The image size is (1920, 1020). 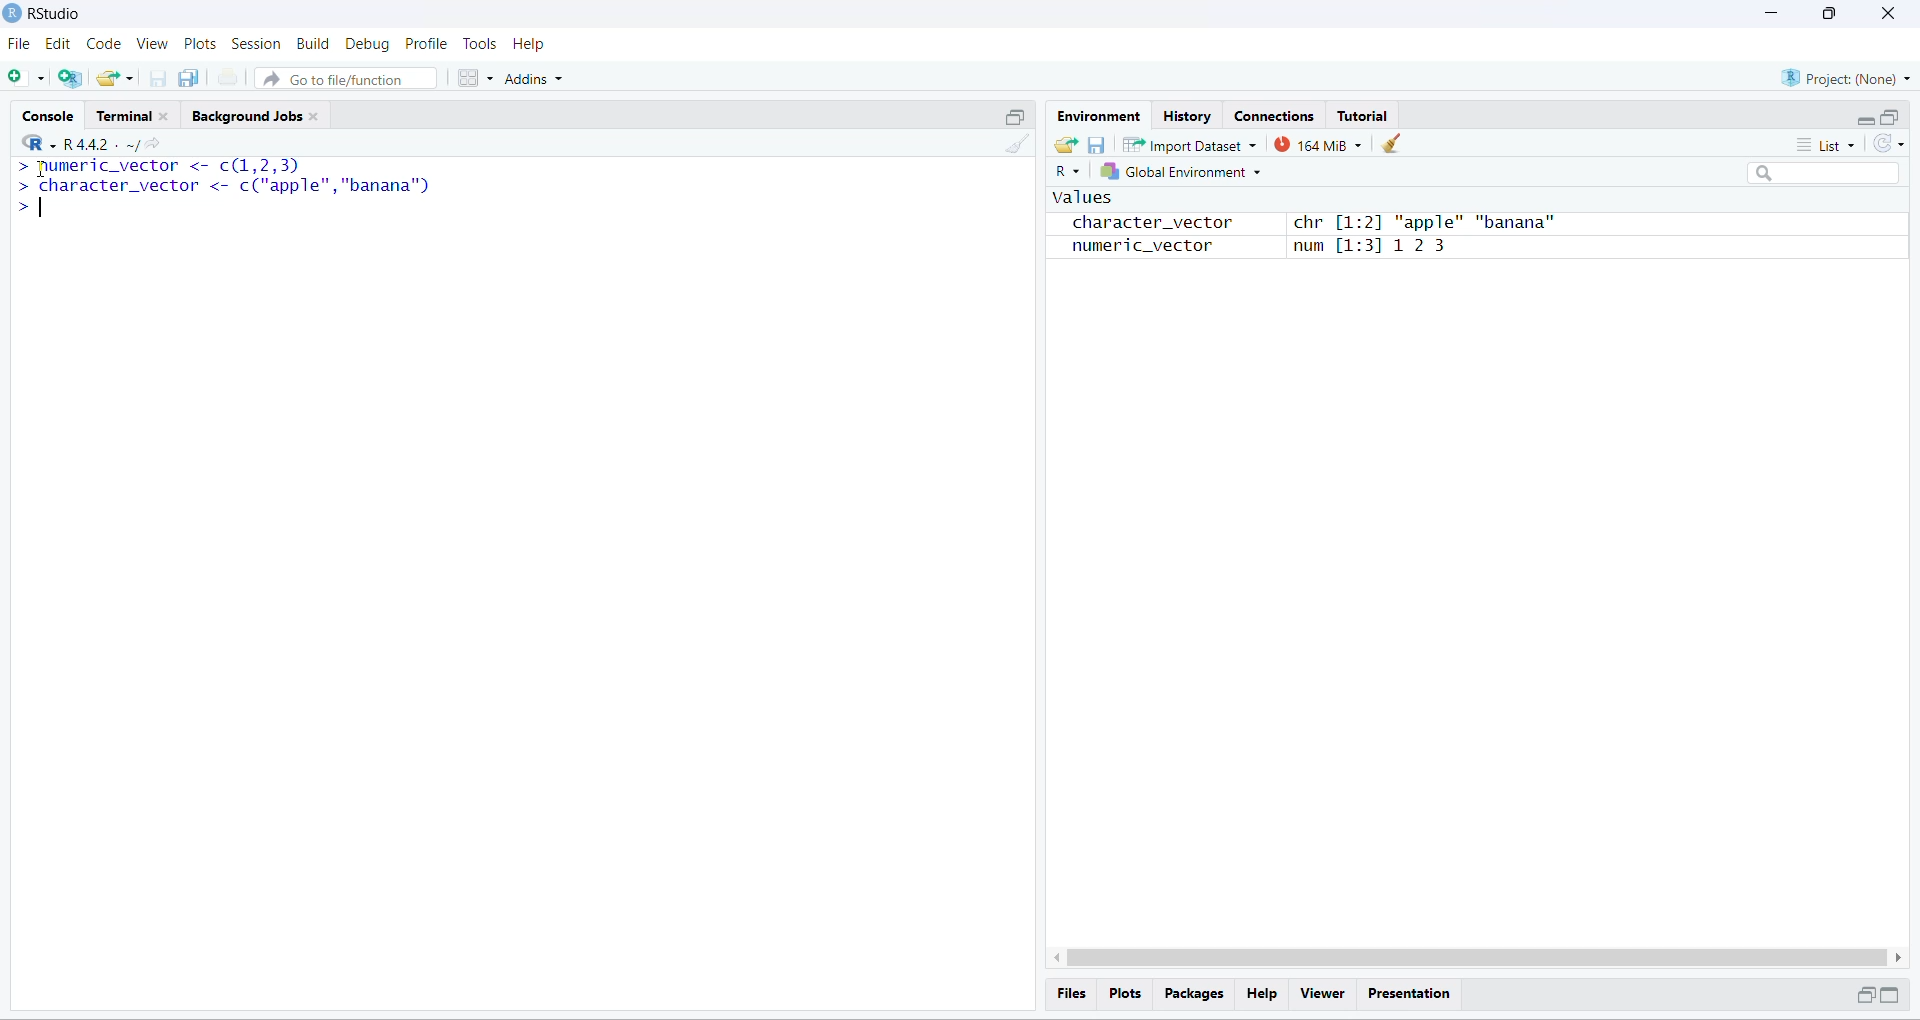 I want to click on "R442, so click(x=65, y=143).